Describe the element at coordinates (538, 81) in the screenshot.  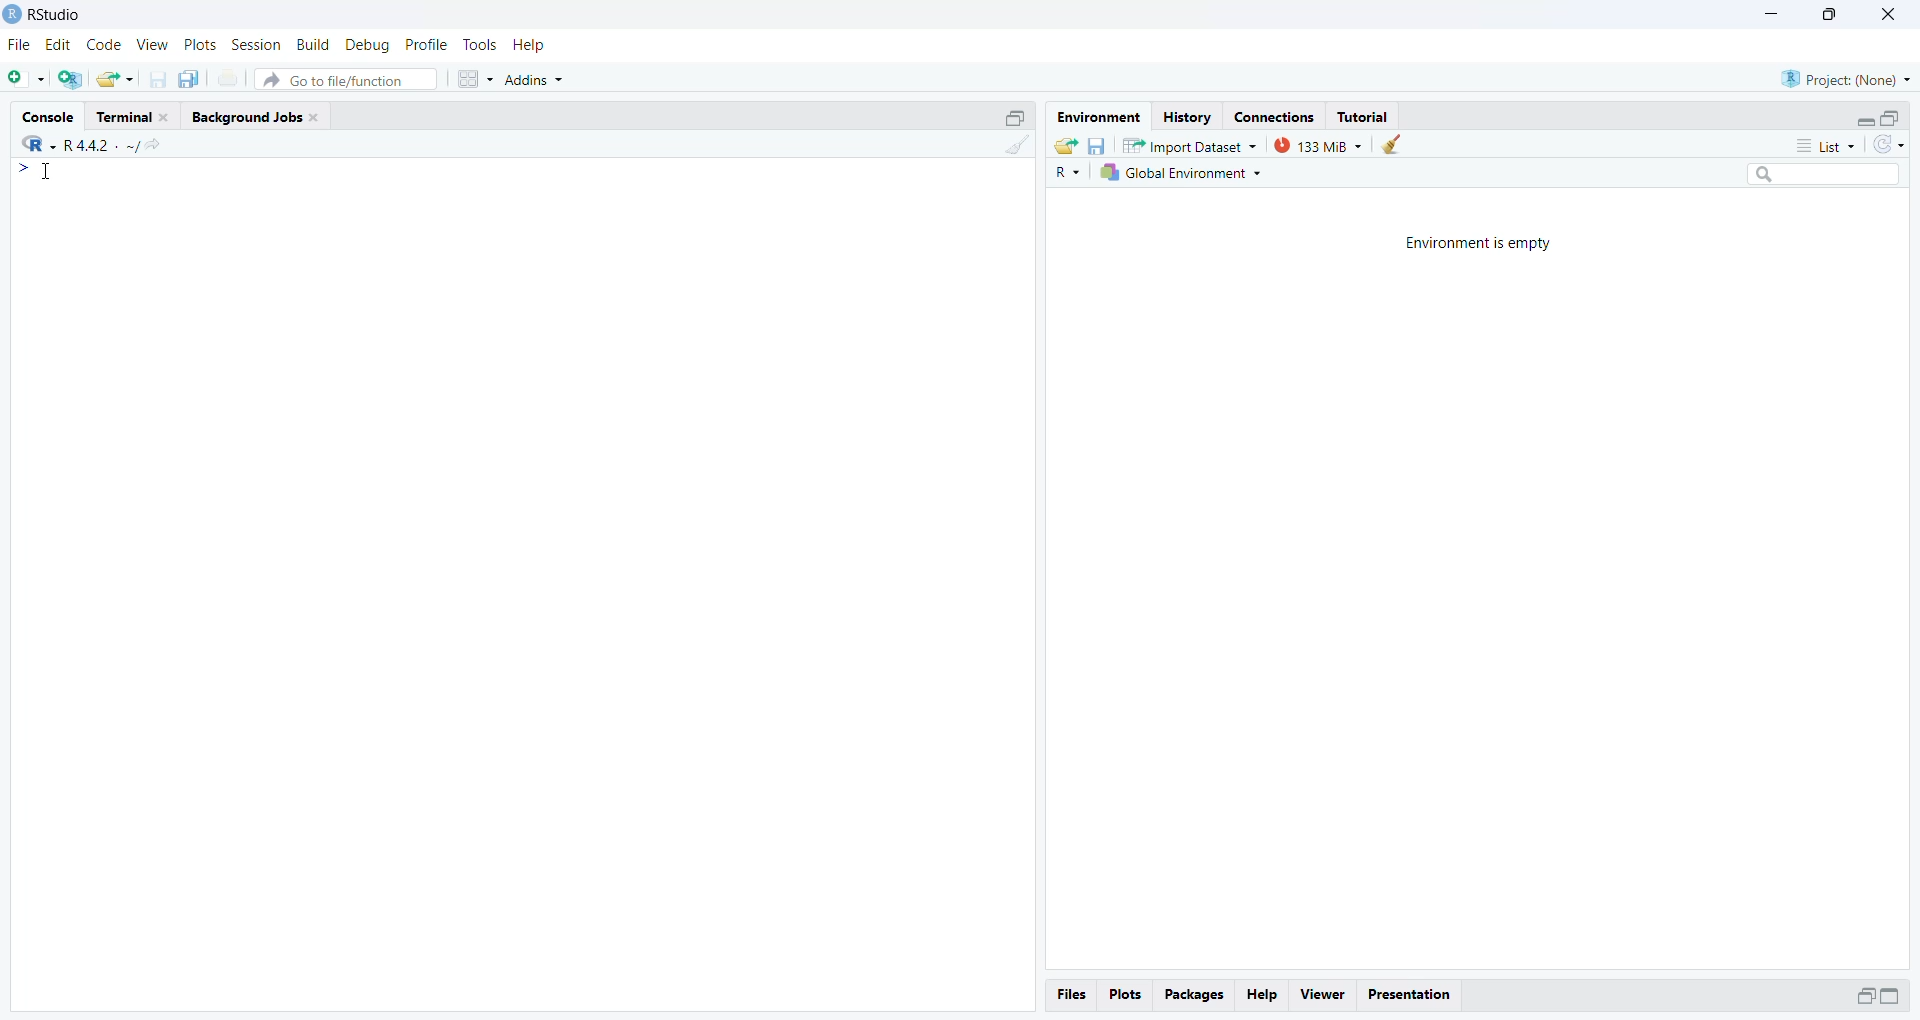
I see `Addins` at that location.